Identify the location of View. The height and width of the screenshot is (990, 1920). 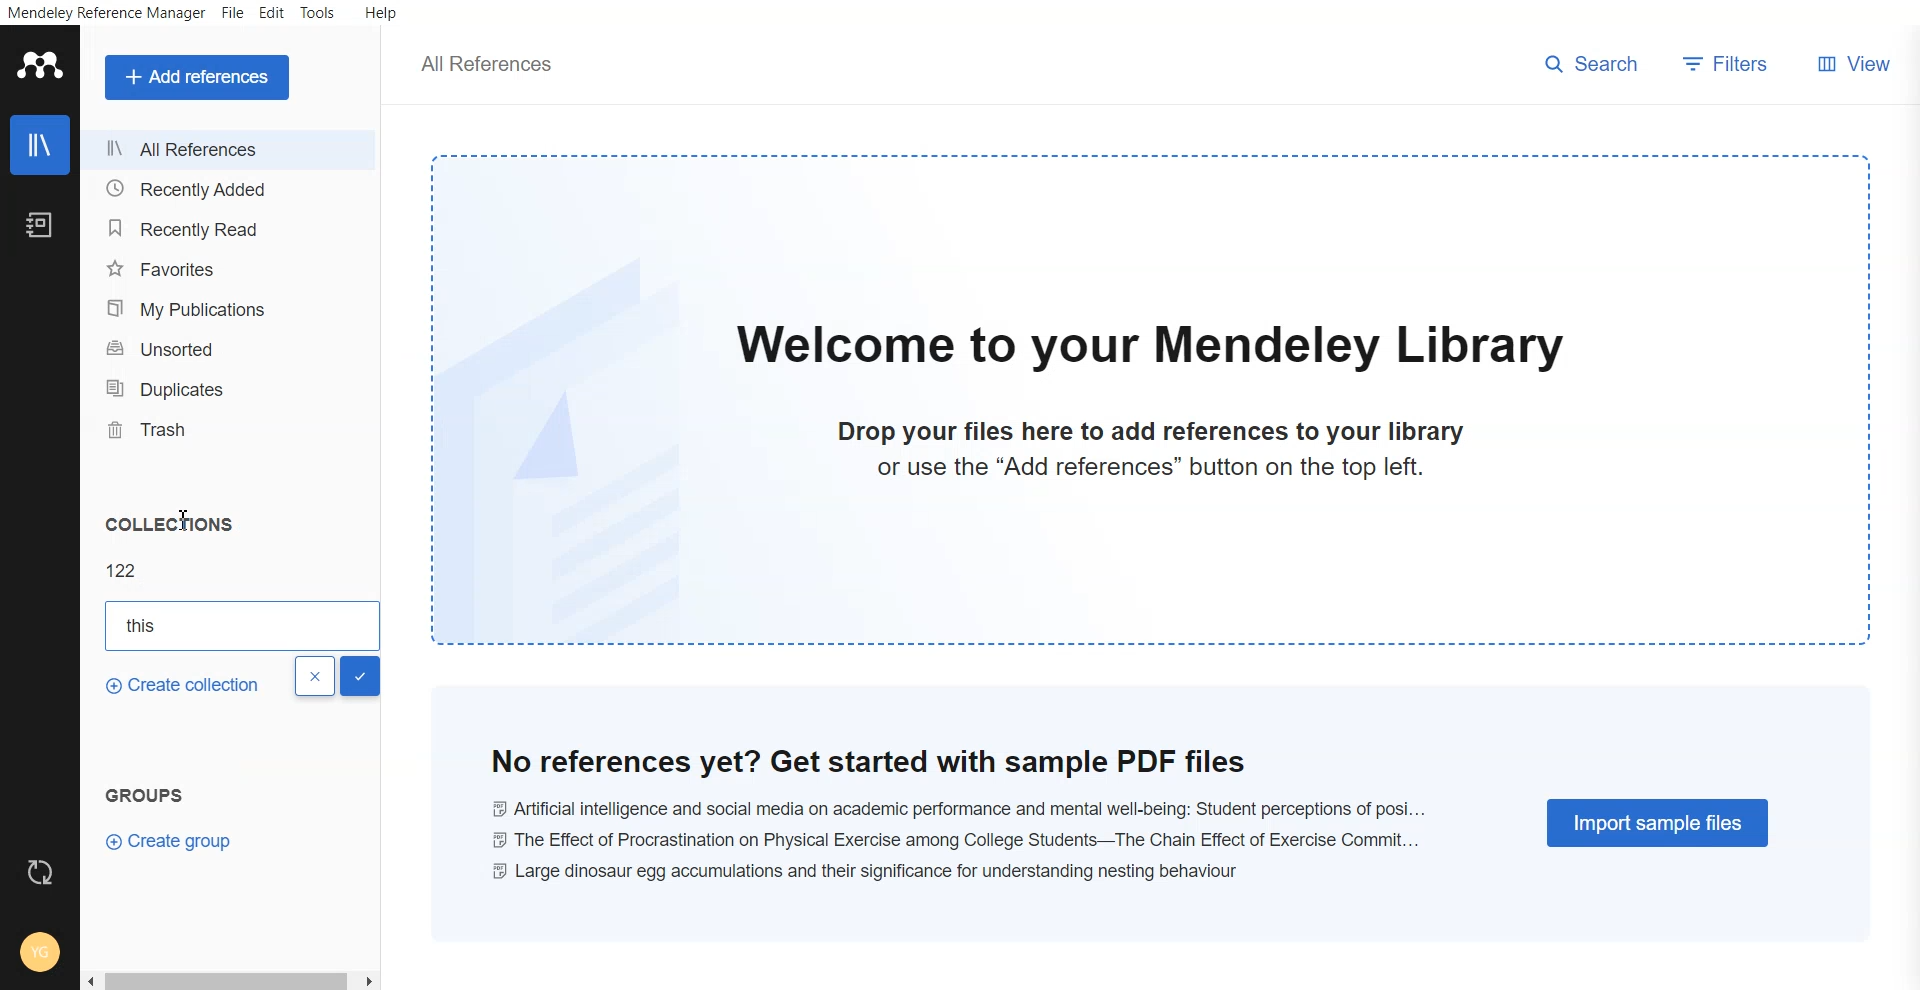
(1849, 62).